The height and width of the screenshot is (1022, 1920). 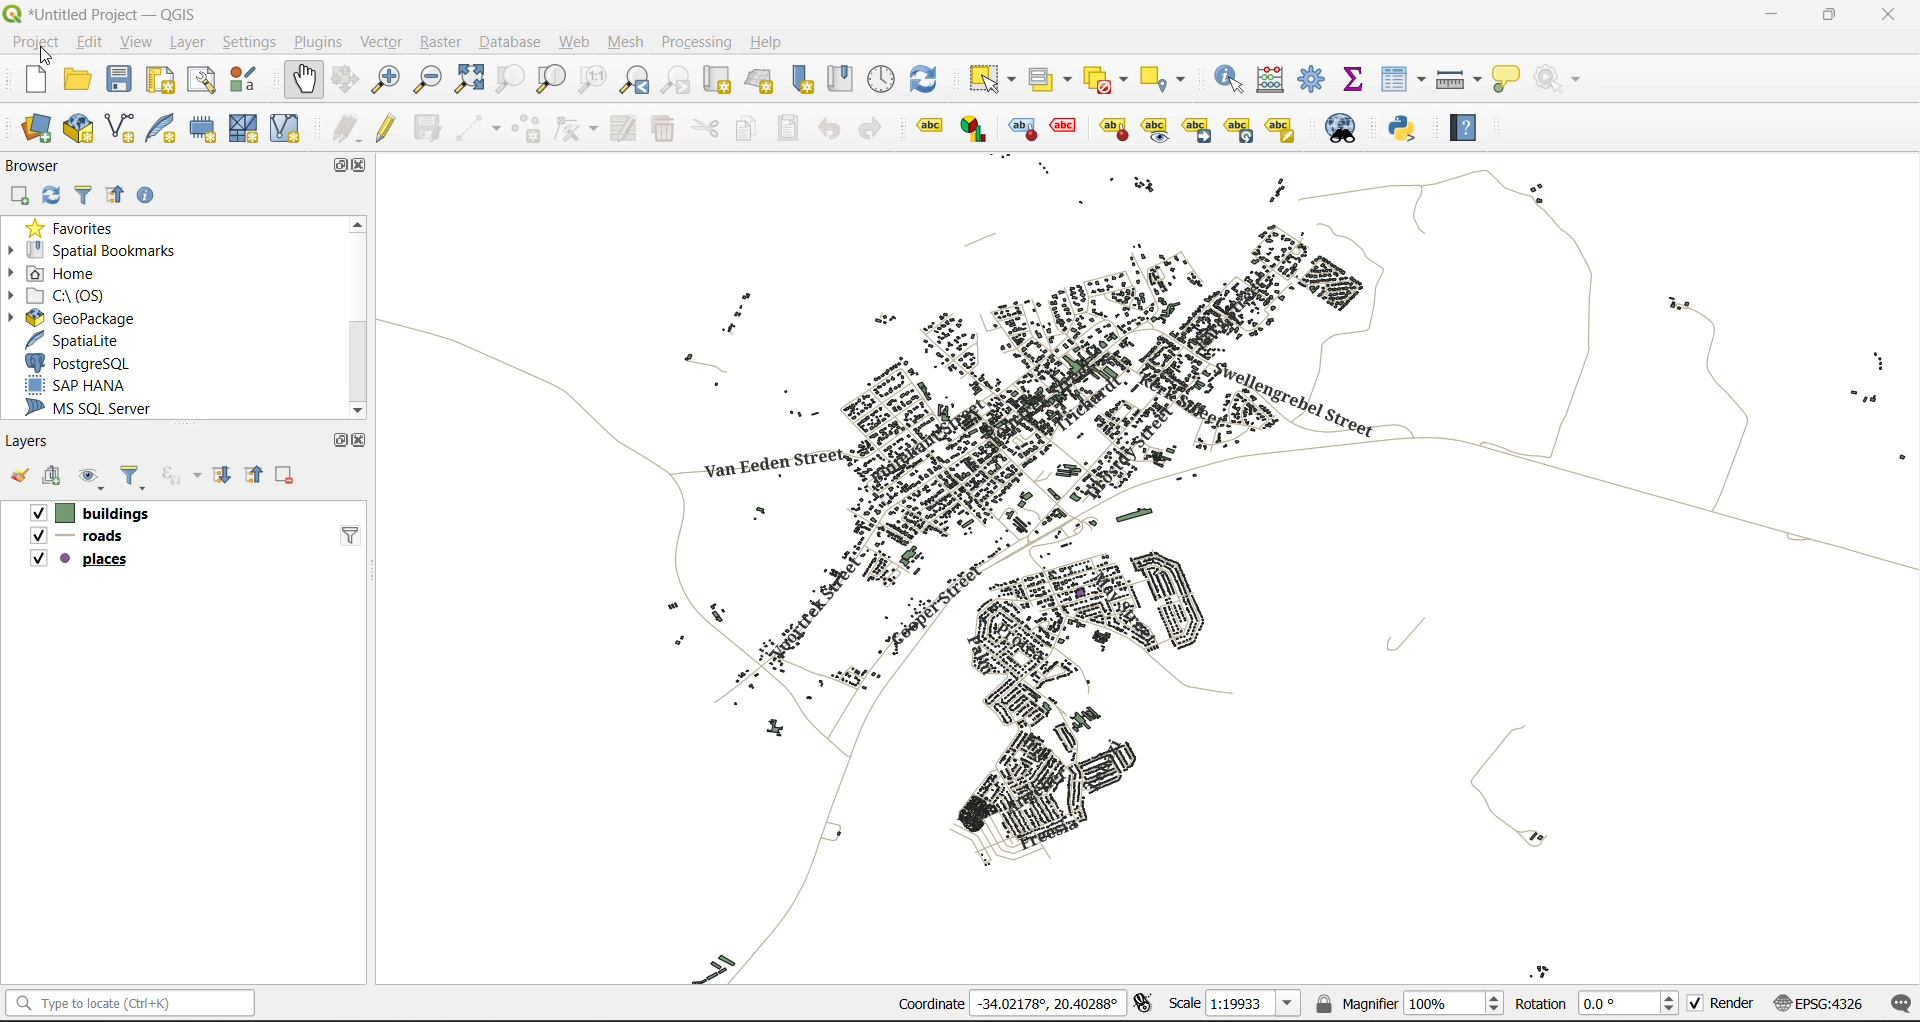 I want to click on maximize, so click(x=337, y=165).